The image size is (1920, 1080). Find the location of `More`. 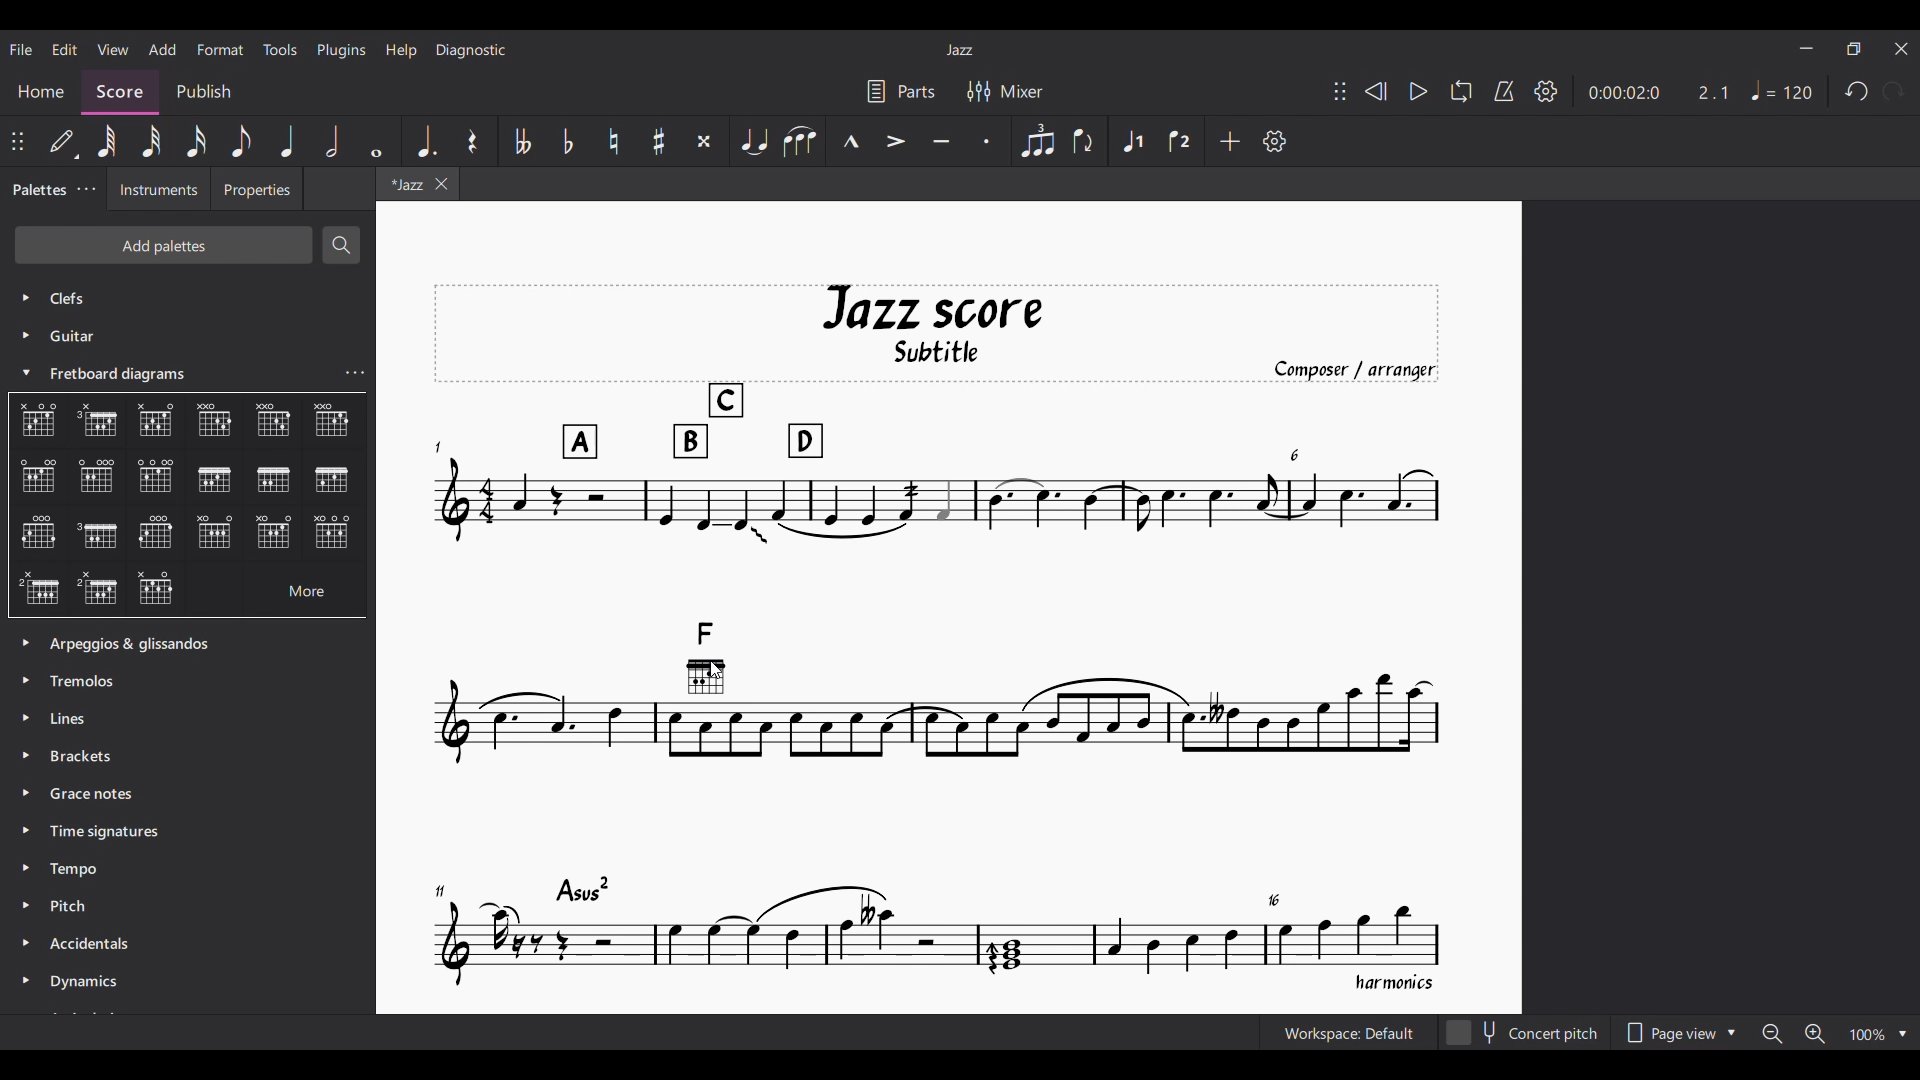

More is located at coordinates (289, 589).